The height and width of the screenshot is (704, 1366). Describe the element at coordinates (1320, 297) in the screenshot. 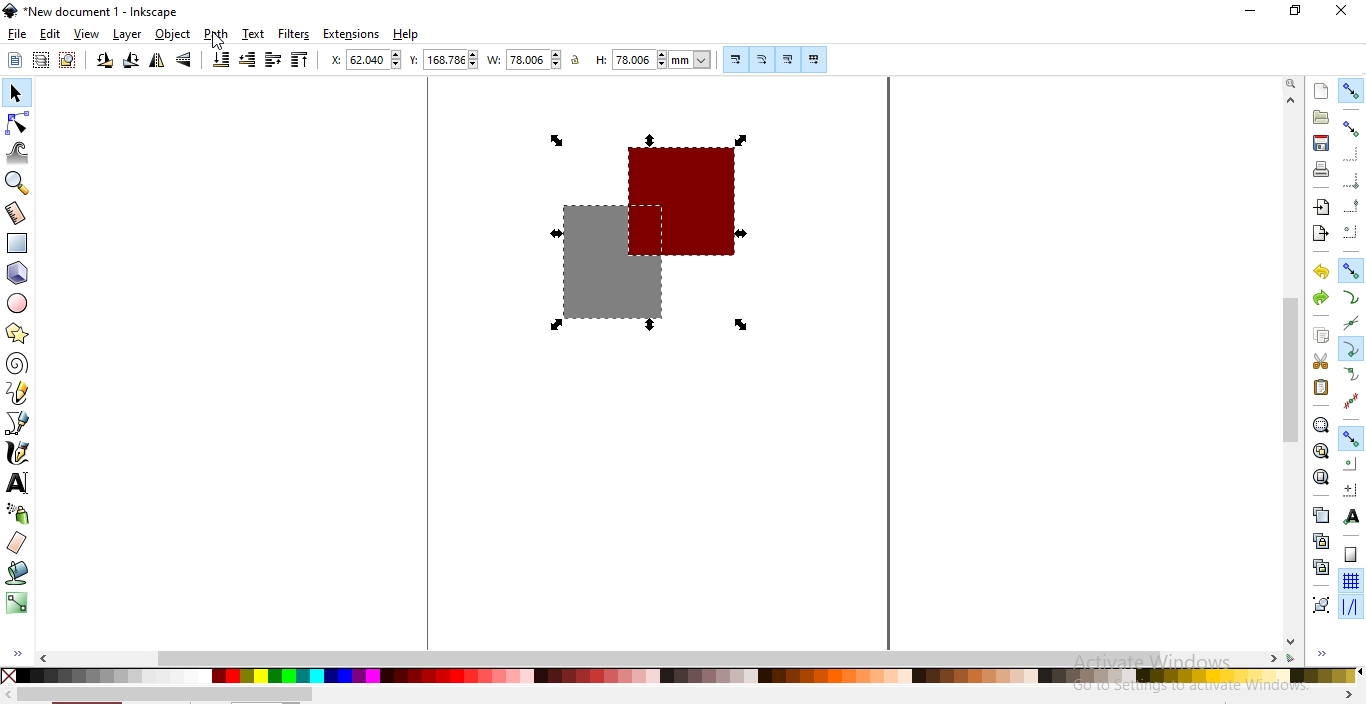

I see `redo` at that location.